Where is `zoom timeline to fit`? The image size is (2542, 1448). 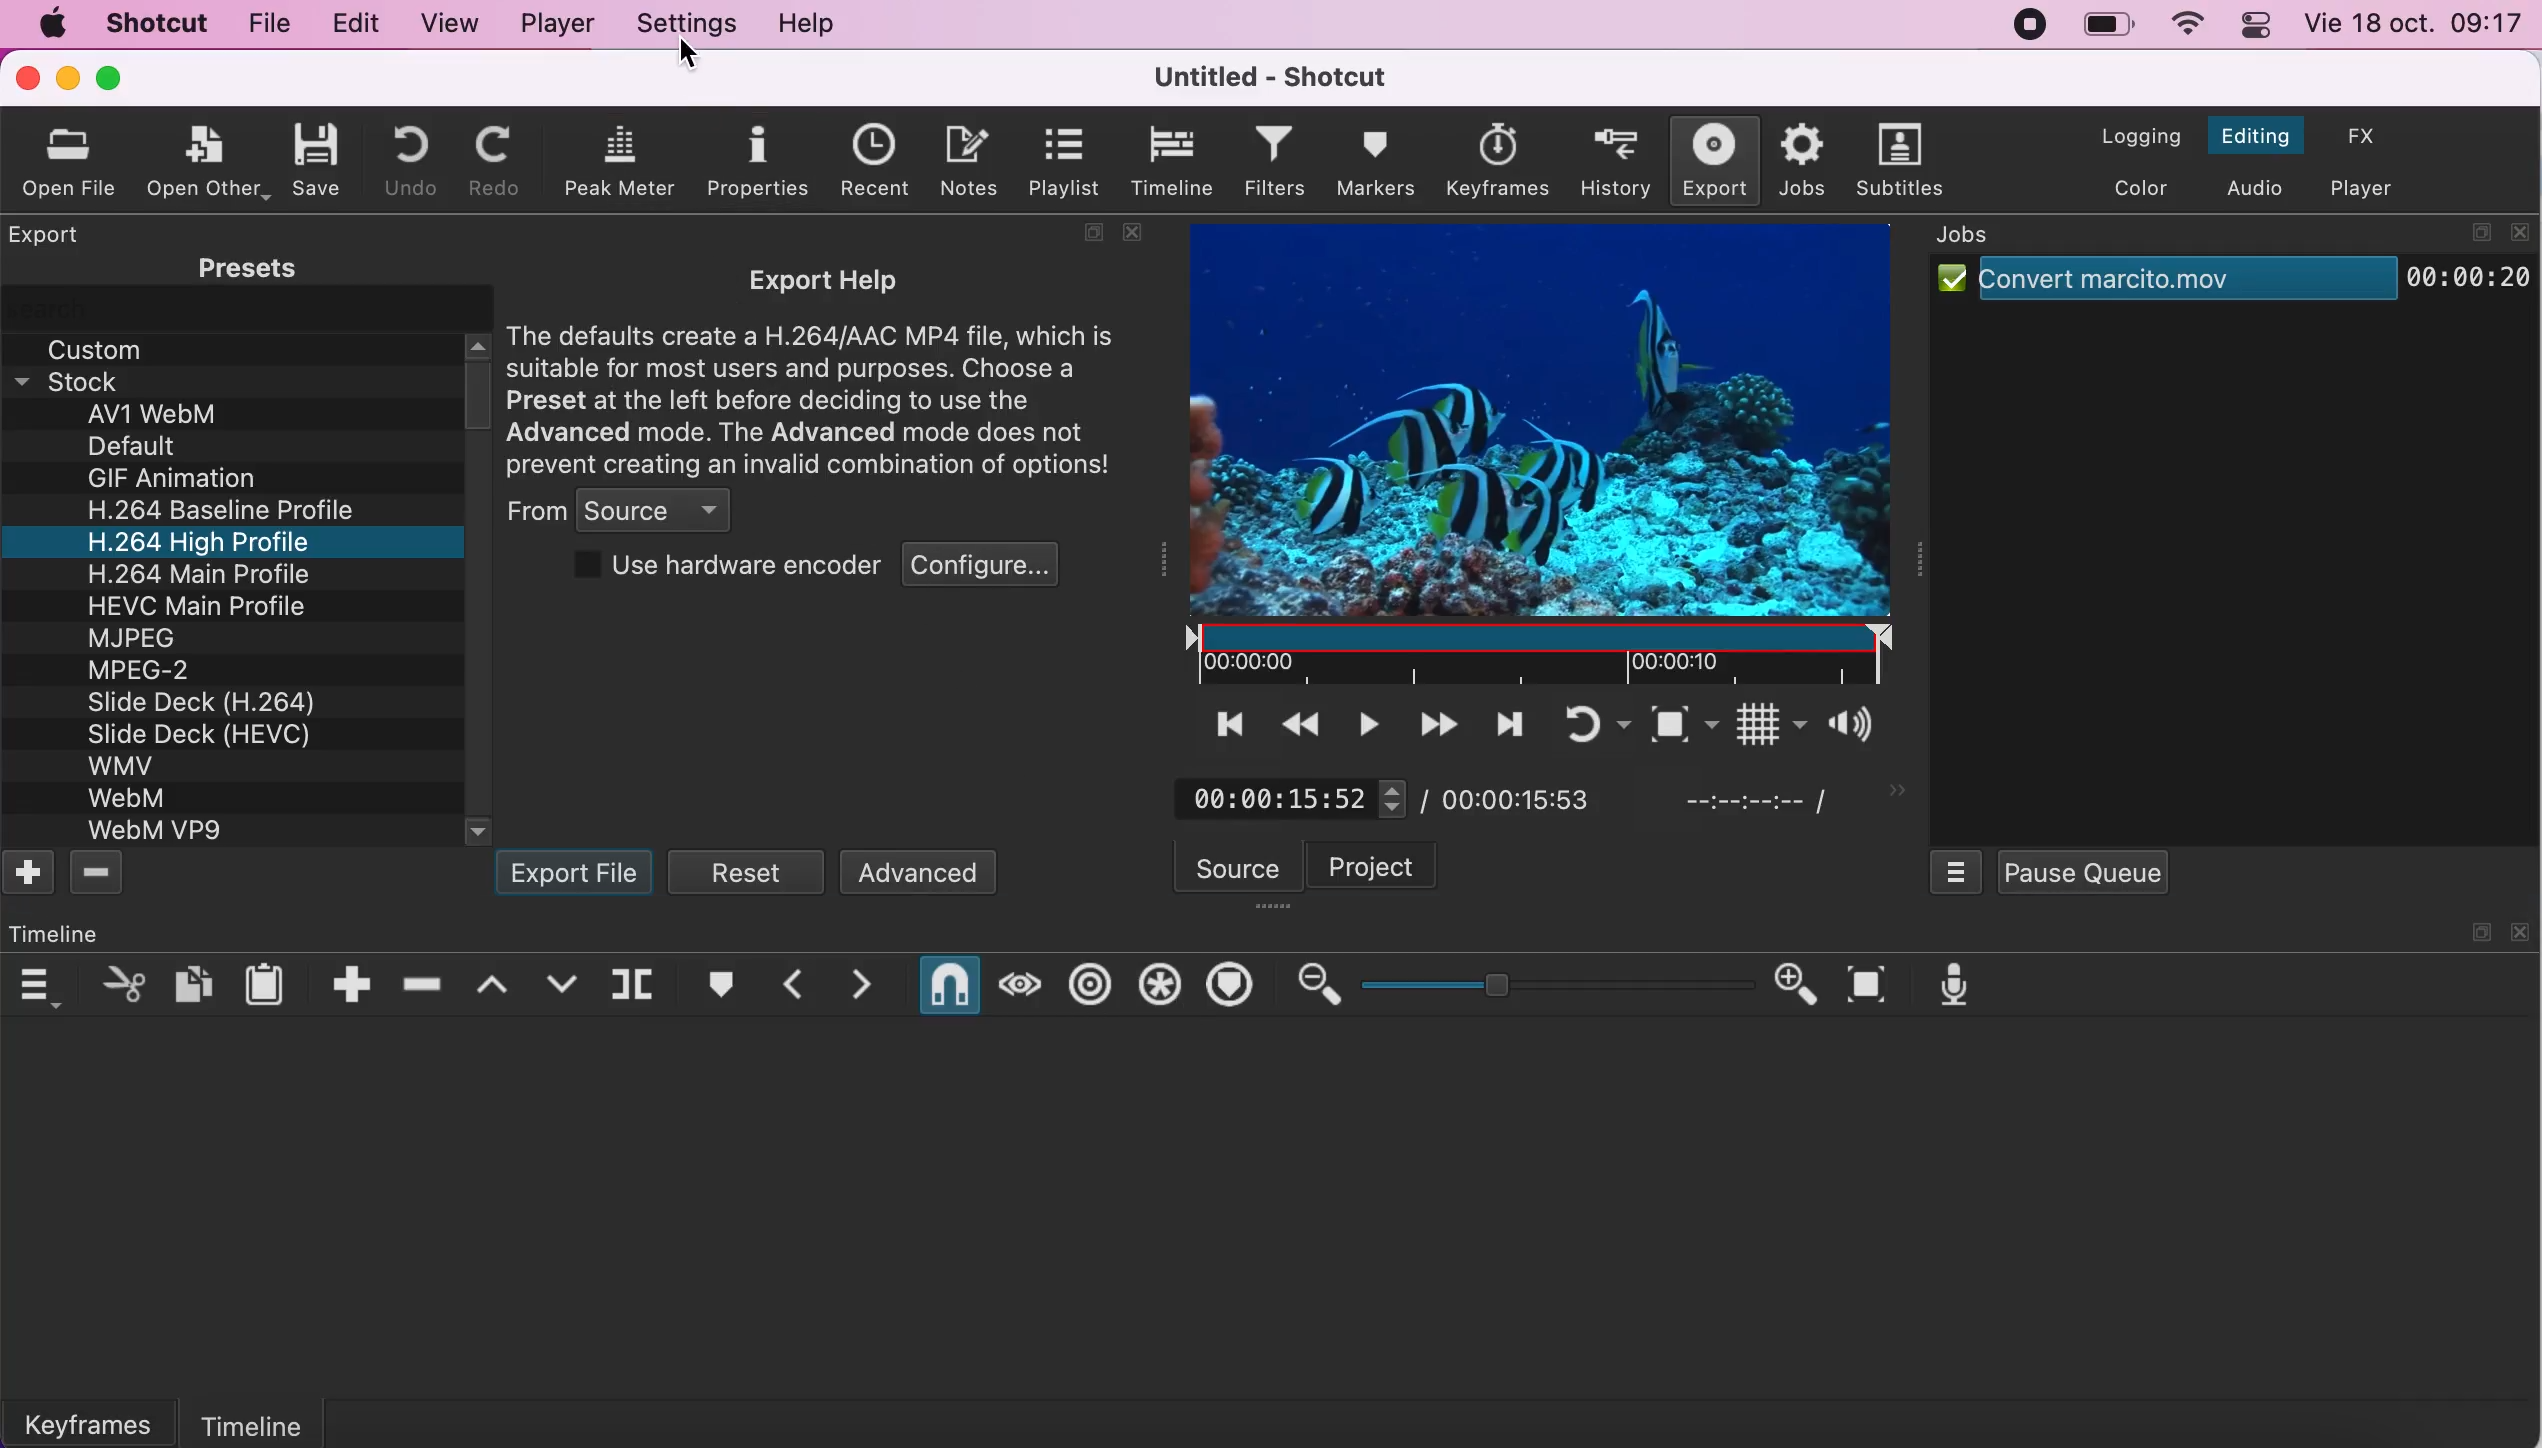 zoom timeline to fit is located at coordinates (1865, 985).